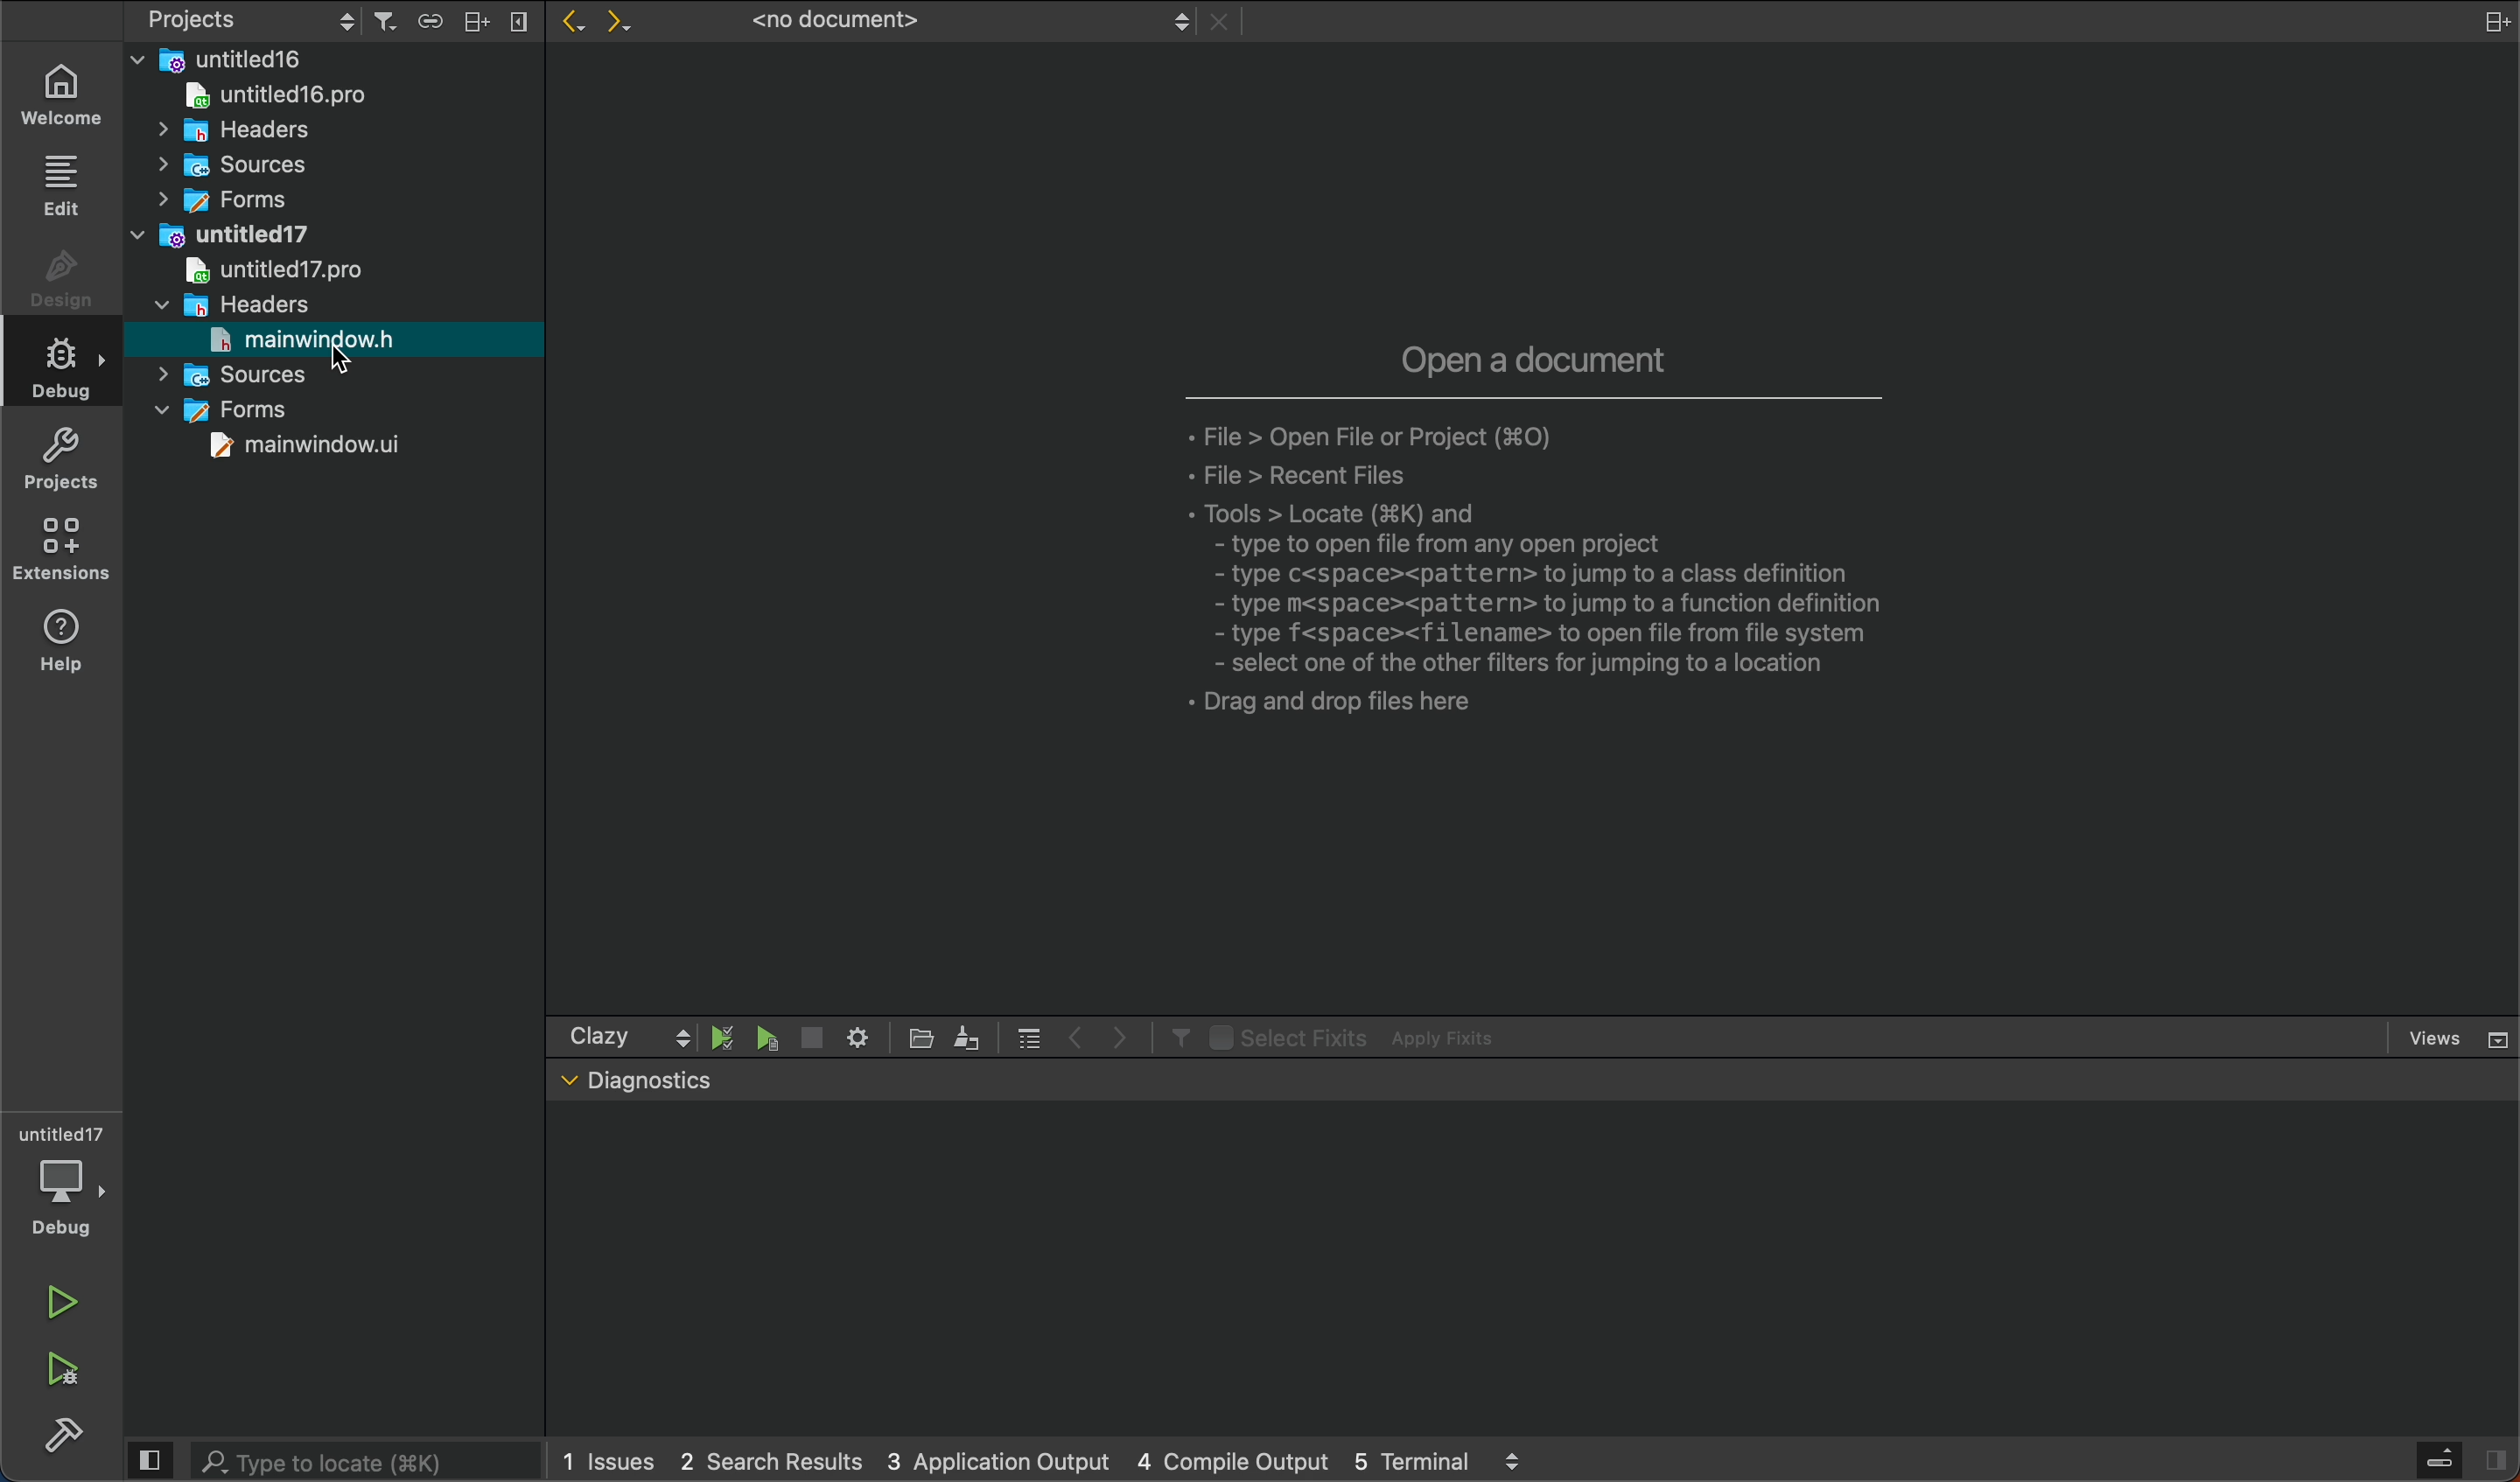 Image resolution: width=2520 pixels, height=1482 pixels. What do you see at coordinates (70, 1377) in the screenshot?
I see `run and debug` at bounding box center [70, 1377].